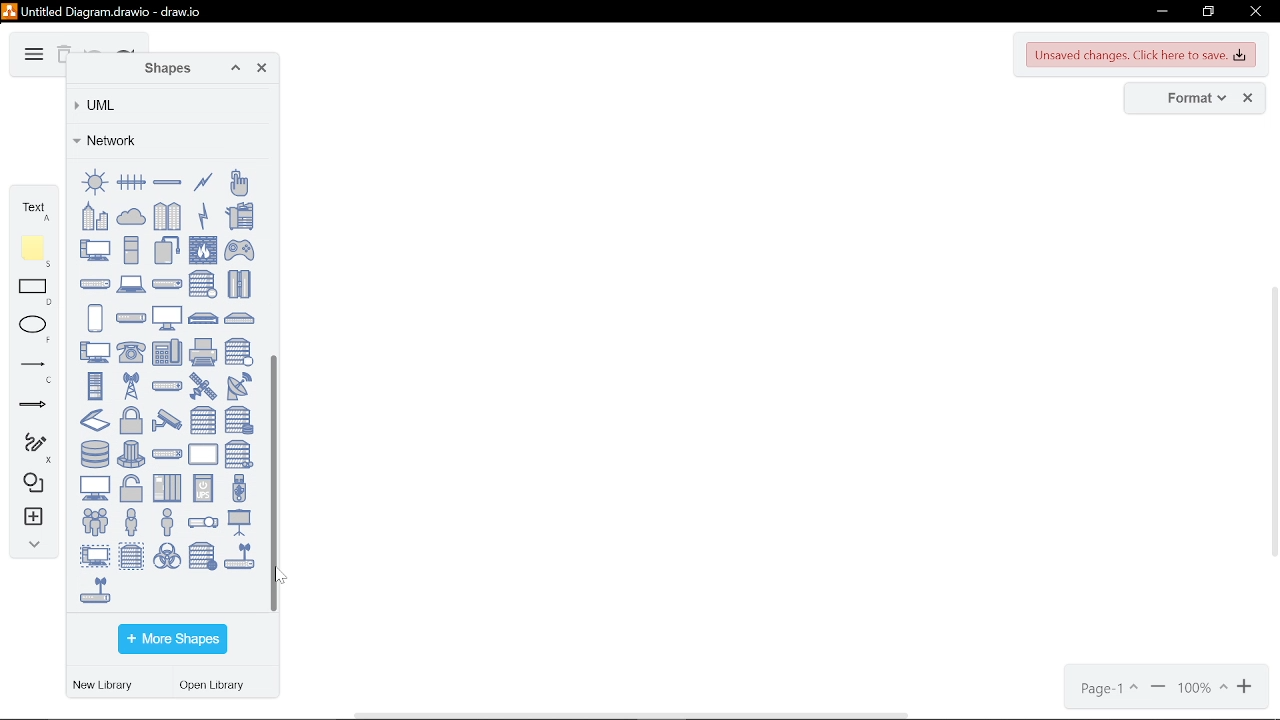  What do you see at coordinates (131, 318) in the screenshot?
I see `modem` at bounding box center [131, 318].